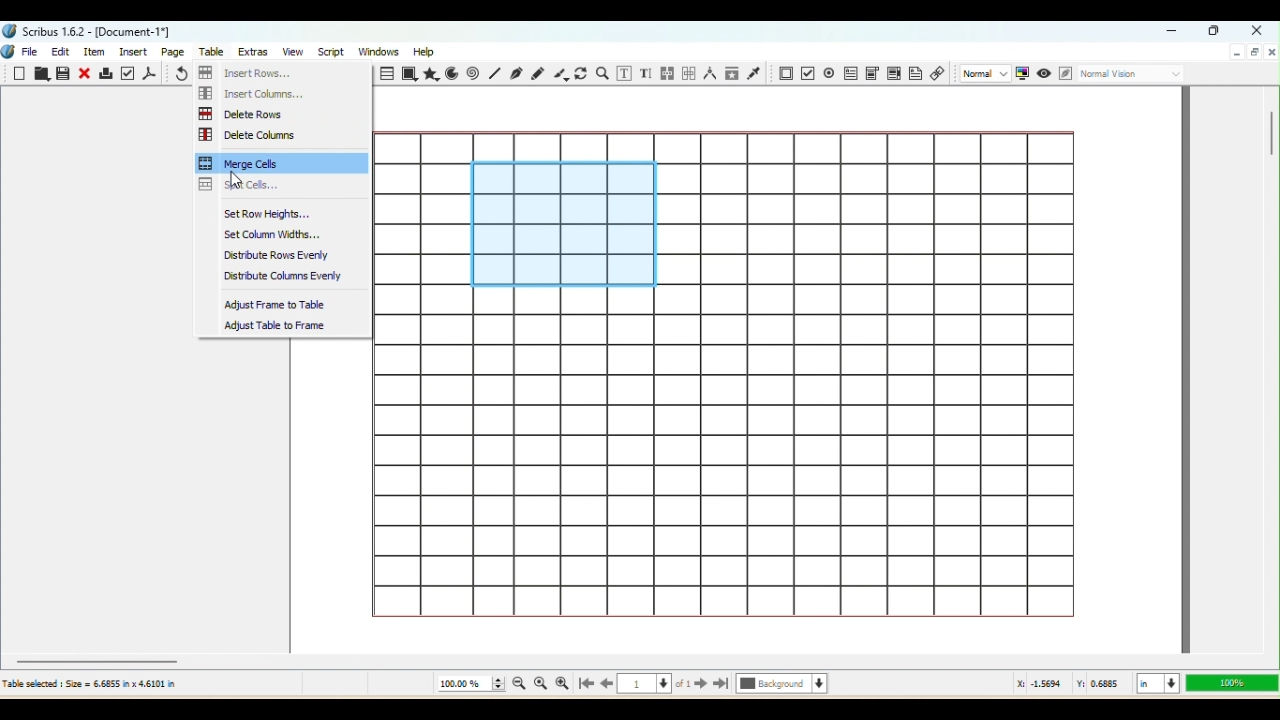 Image resolution: width=1280 pixels, height=720 pixels. Describe the element at coordinates (41, 75) in the screenshot. I see `Open` at that location.